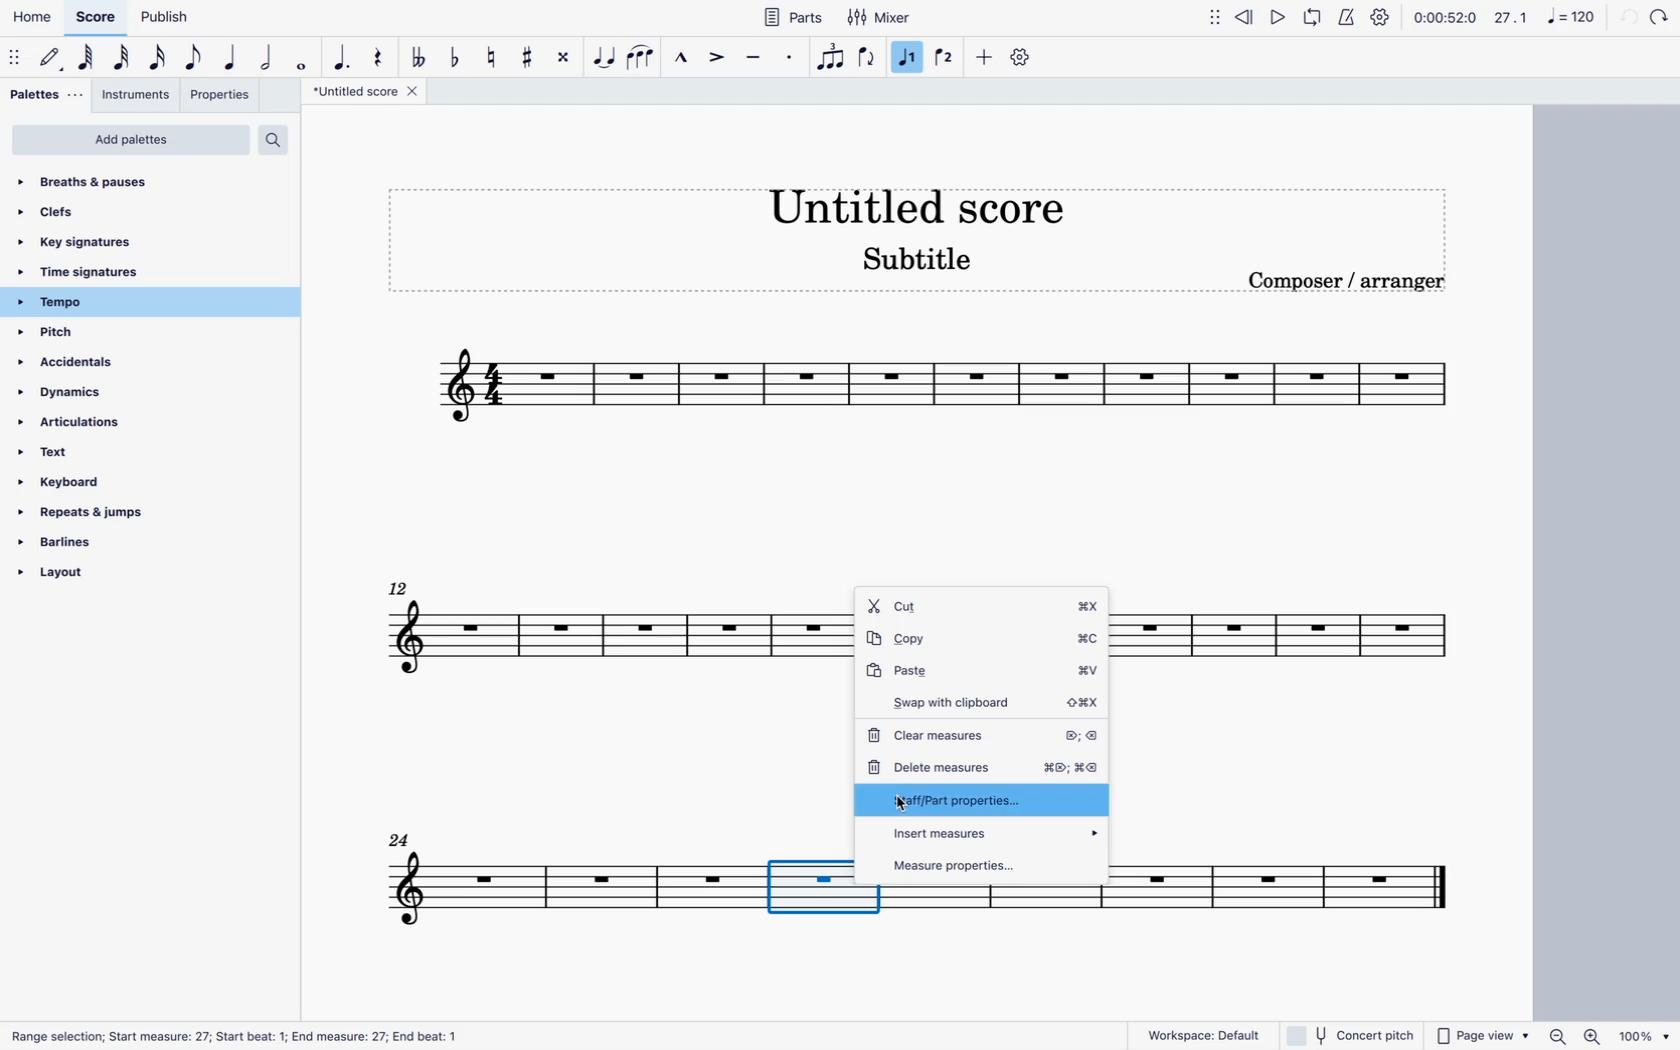 The image size is (1680, 1050). What do you see at coordinates (978, 869) in the screenshot?
I see `measure properties` at bounding box center [978, 869].